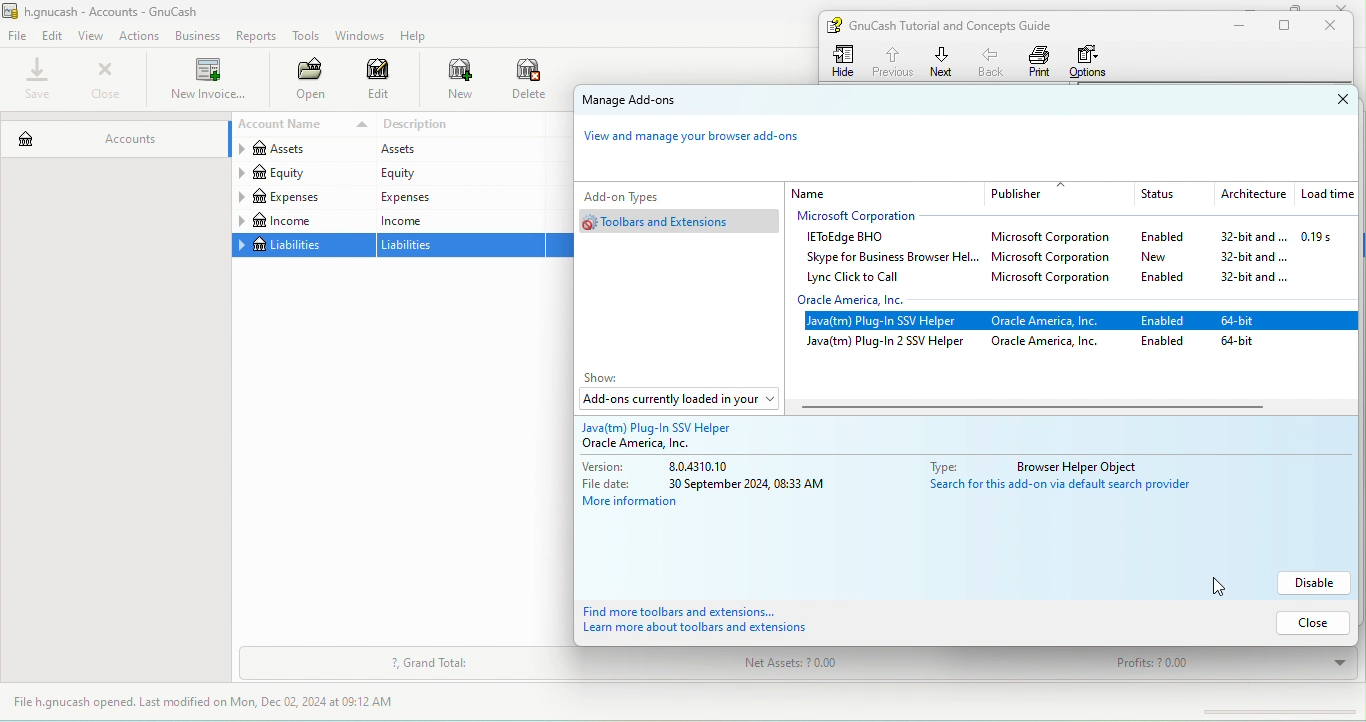 The height and width of the screenshot is (722, 1366). I want to click on grand total, so click(430, 664).